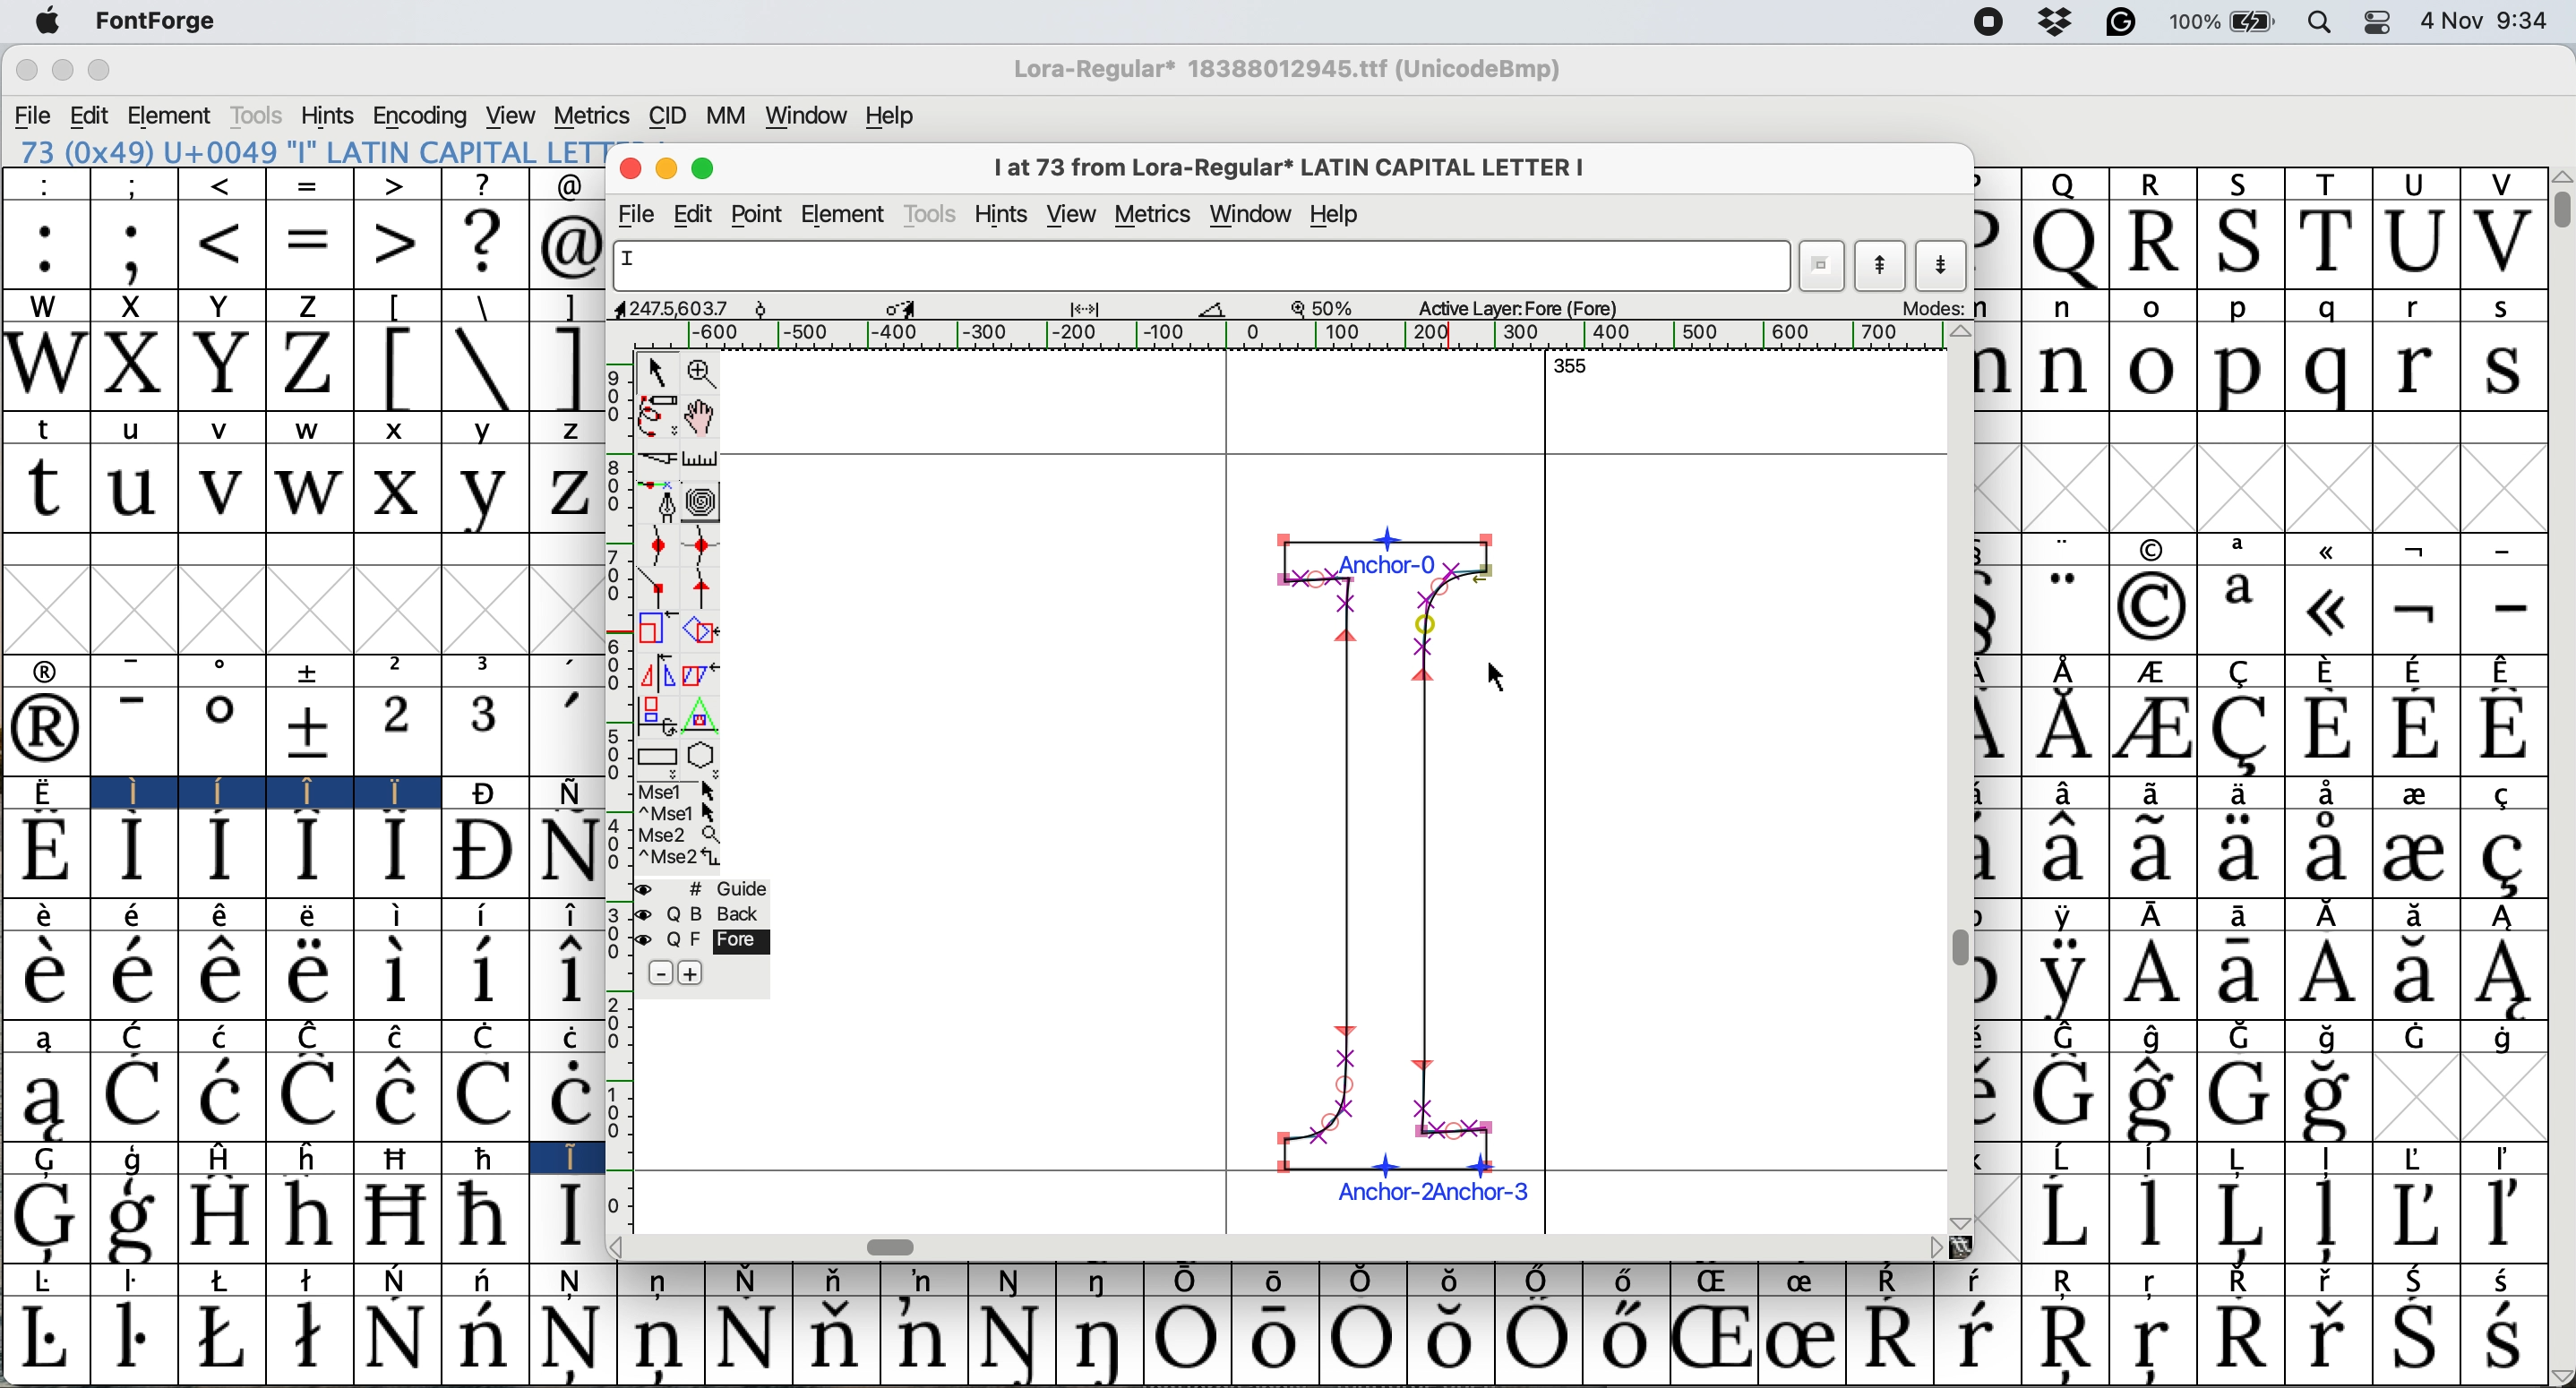  I want to click on Z, so click(311, 367).